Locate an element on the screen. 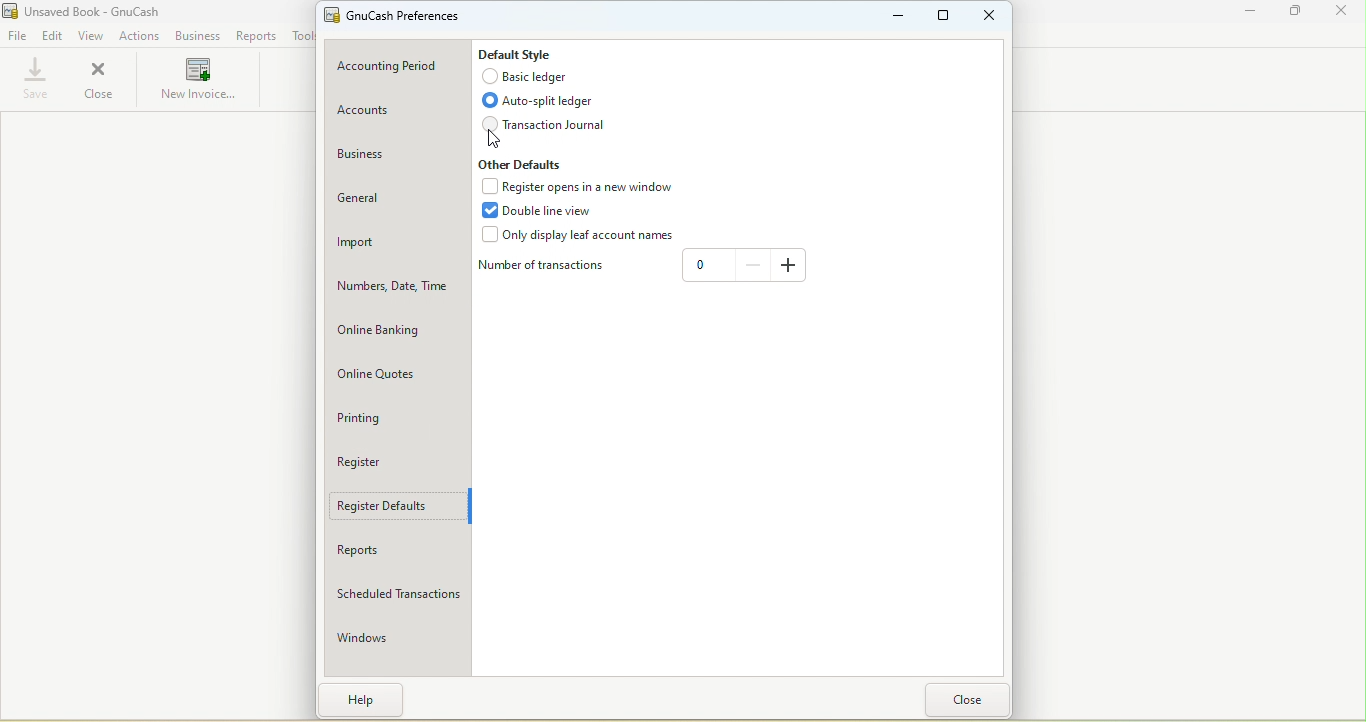  Maximize is located at coordinates (937, 19).